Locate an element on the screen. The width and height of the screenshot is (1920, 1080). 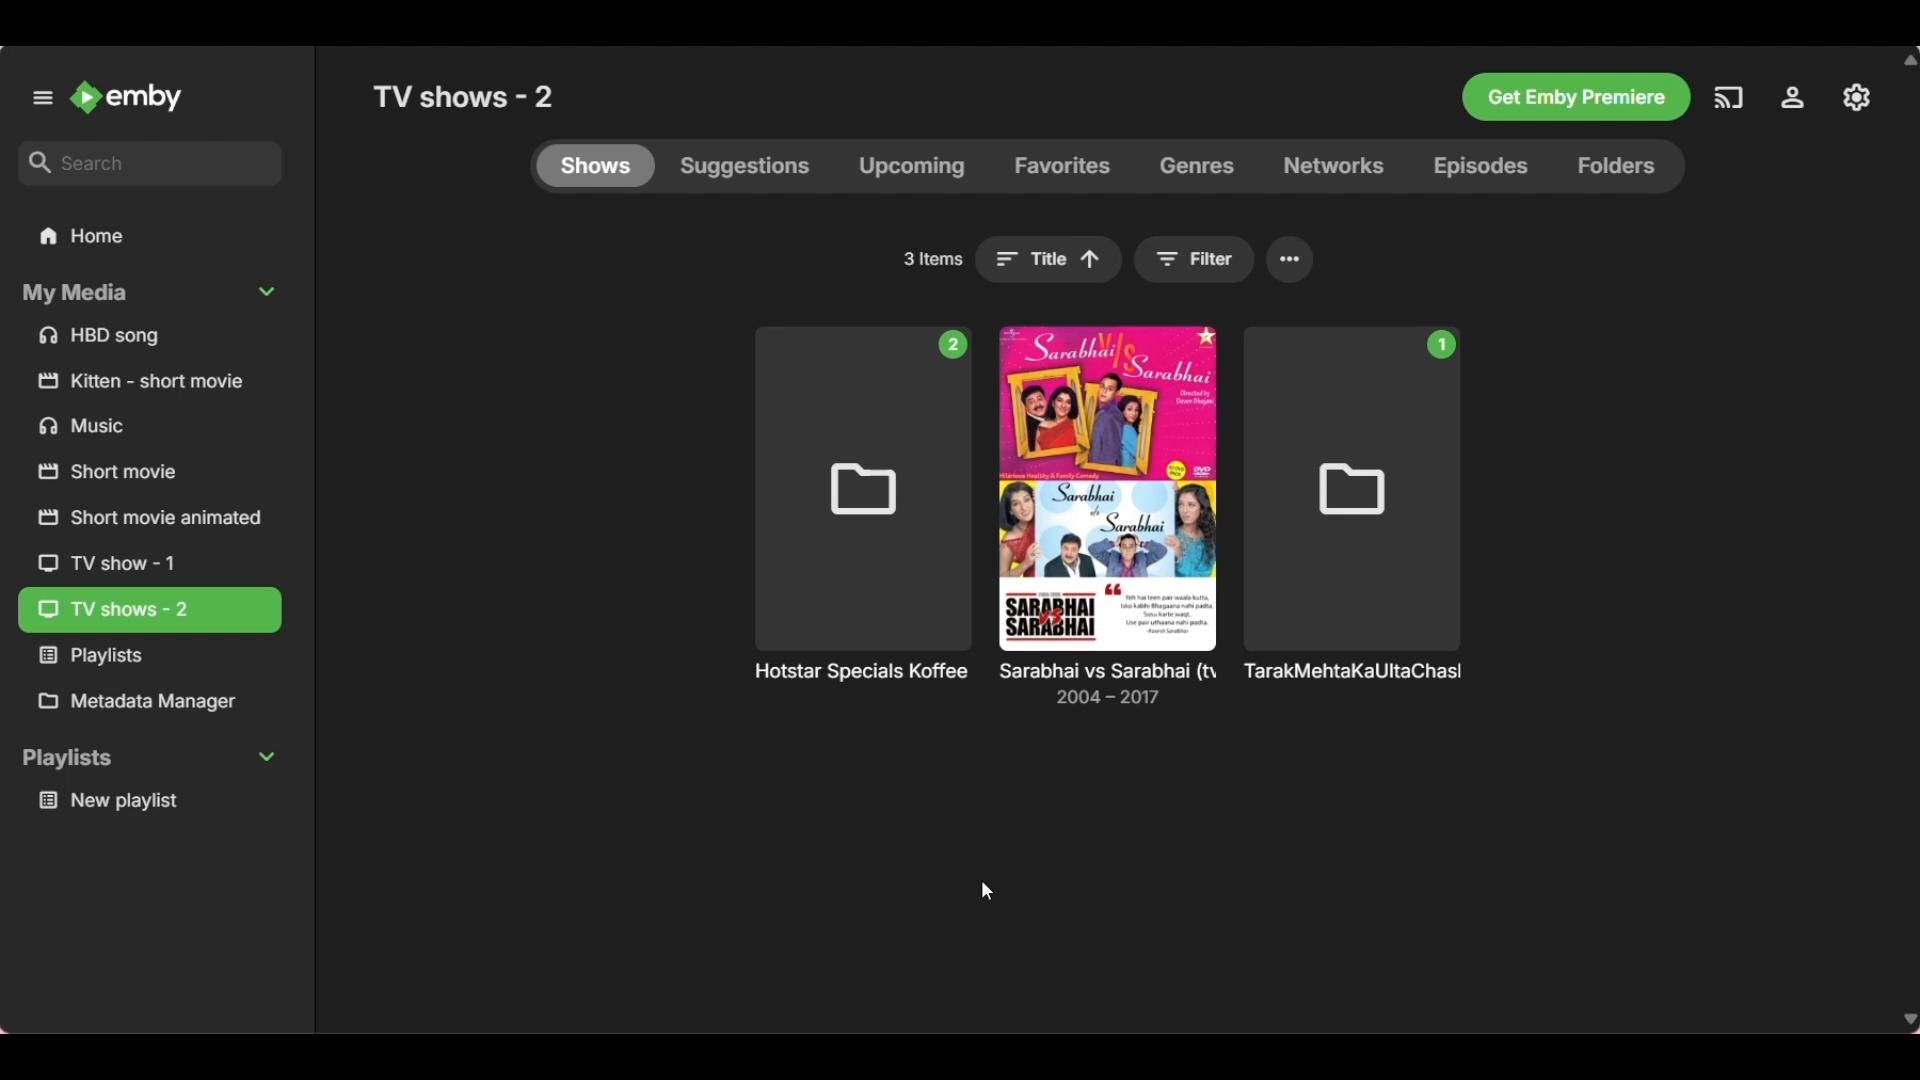
 is located at coordinates (1366, 670).